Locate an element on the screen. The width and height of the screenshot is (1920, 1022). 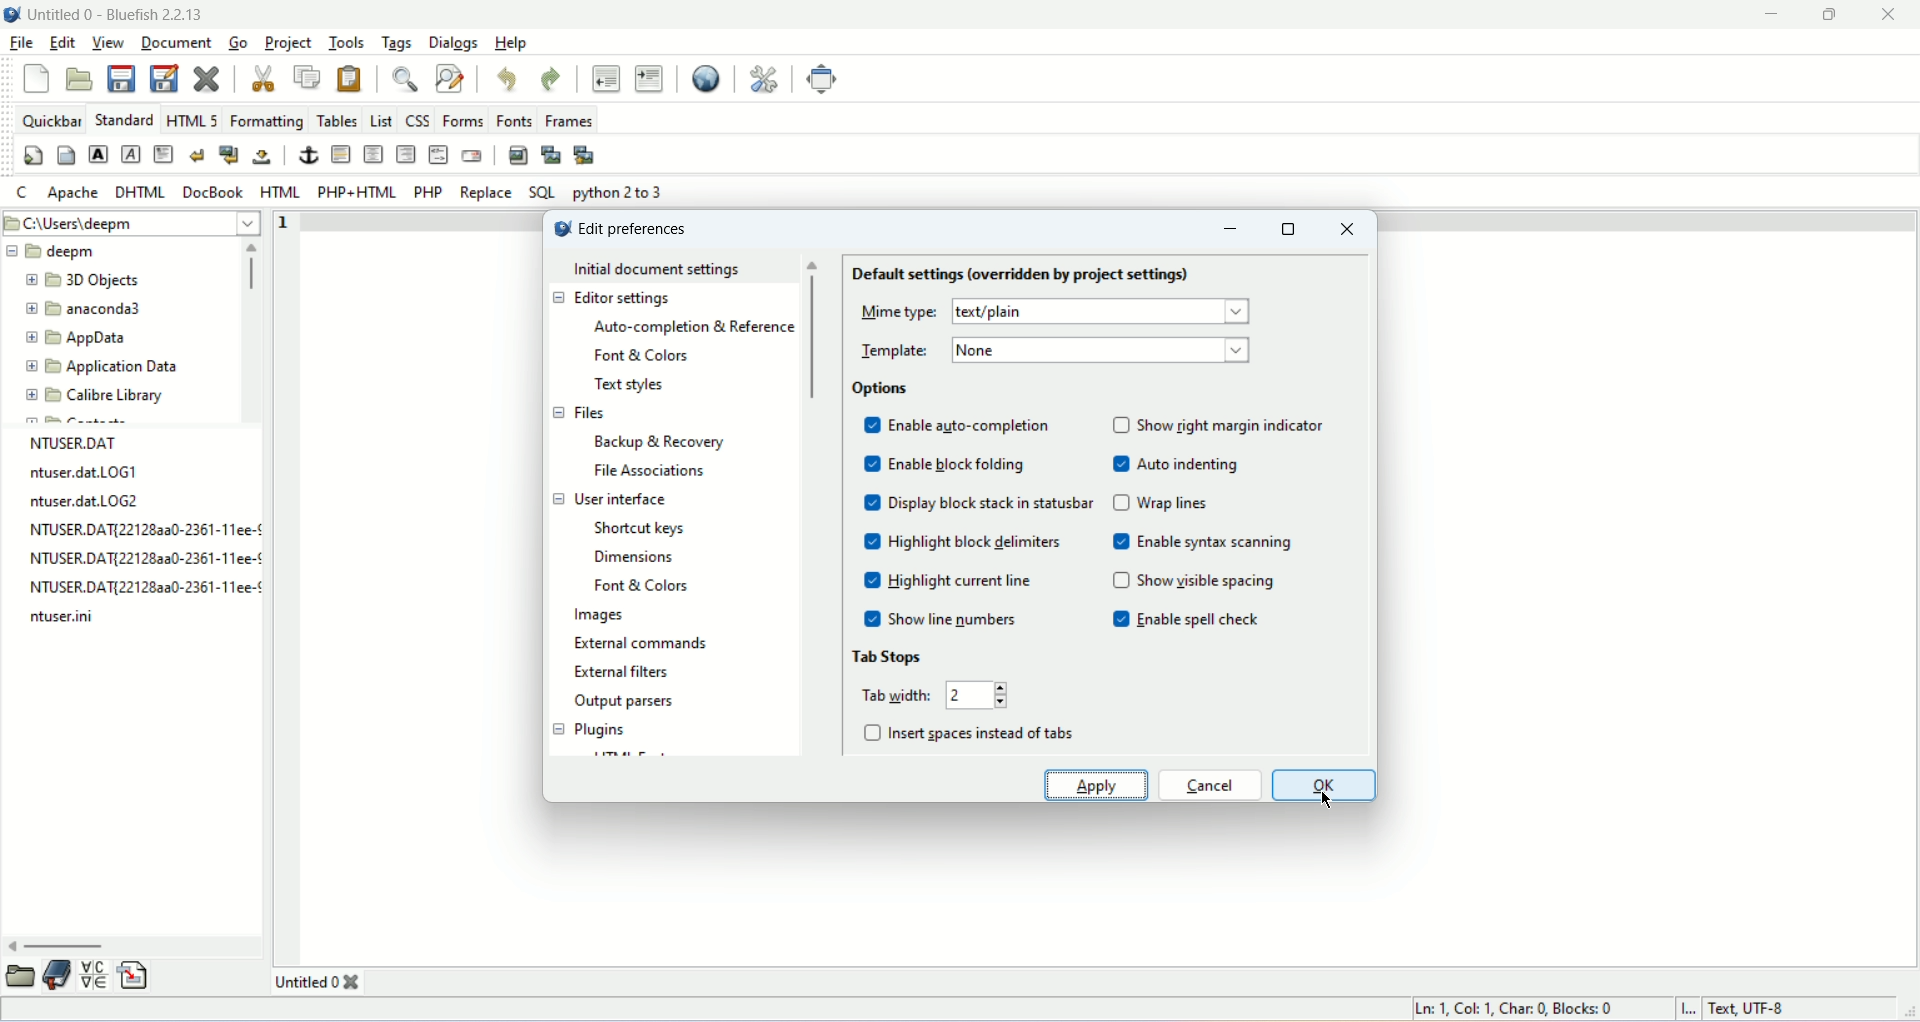
editor settings is located at coordinates (610, 298).